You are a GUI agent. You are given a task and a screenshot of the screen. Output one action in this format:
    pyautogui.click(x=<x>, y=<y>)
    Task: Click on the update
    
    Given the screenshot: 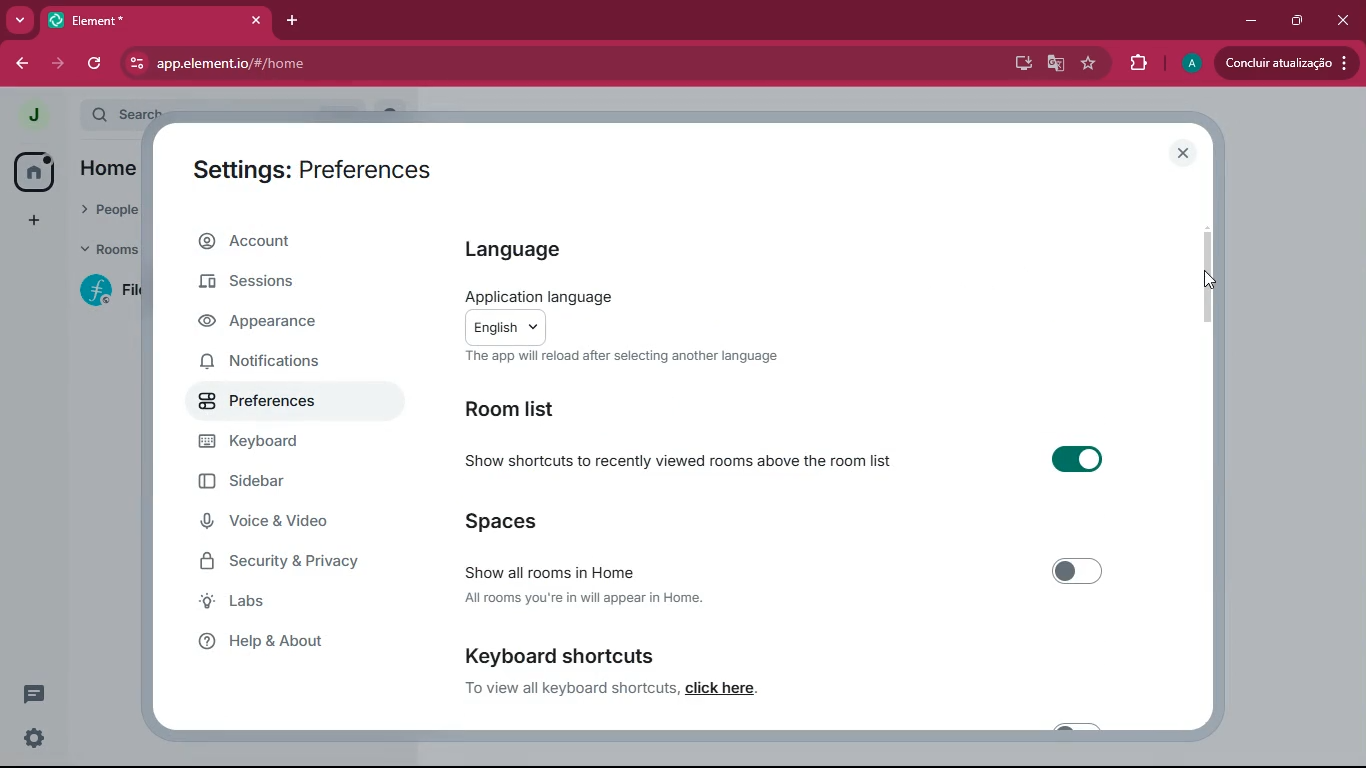 What is the action you would take?
    pyautogui.click(x=1287, y=63)
    